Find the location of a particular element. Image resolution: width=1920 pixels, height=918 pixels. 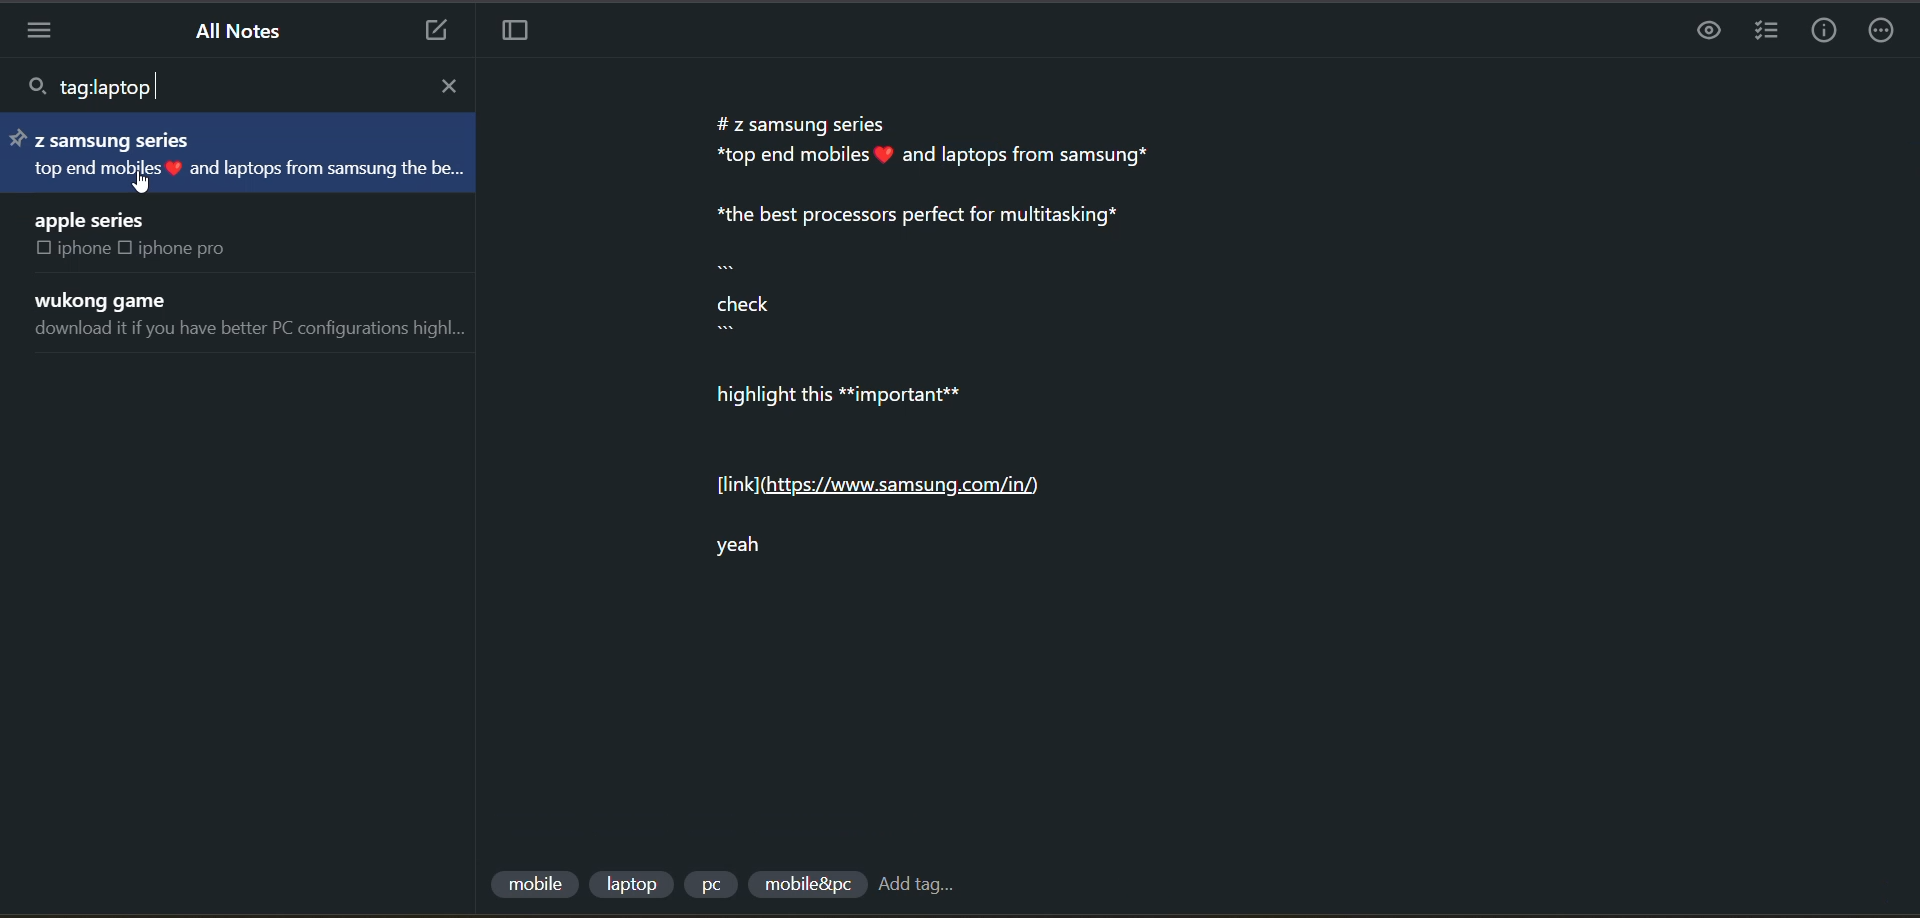

preview is located at coordinates (1710, 33).